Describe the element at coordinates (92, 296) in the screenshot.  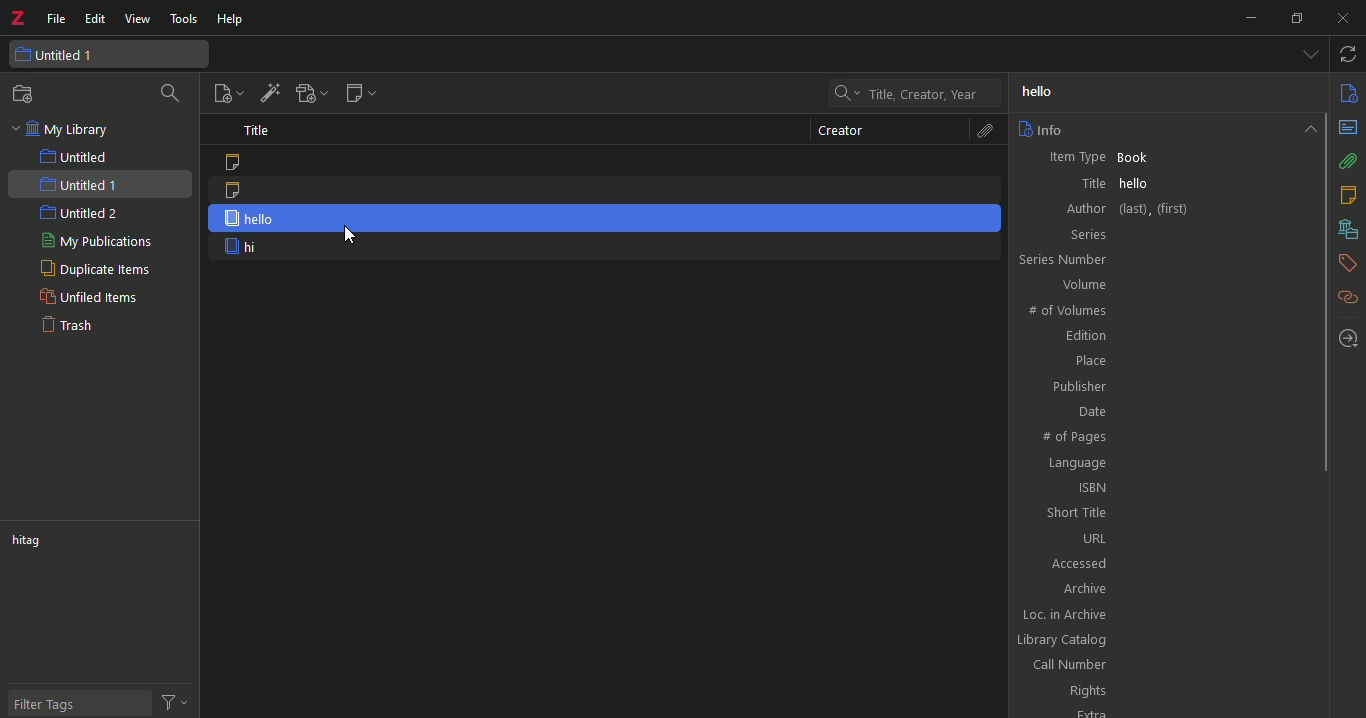
I see `unfiled items` at that location.